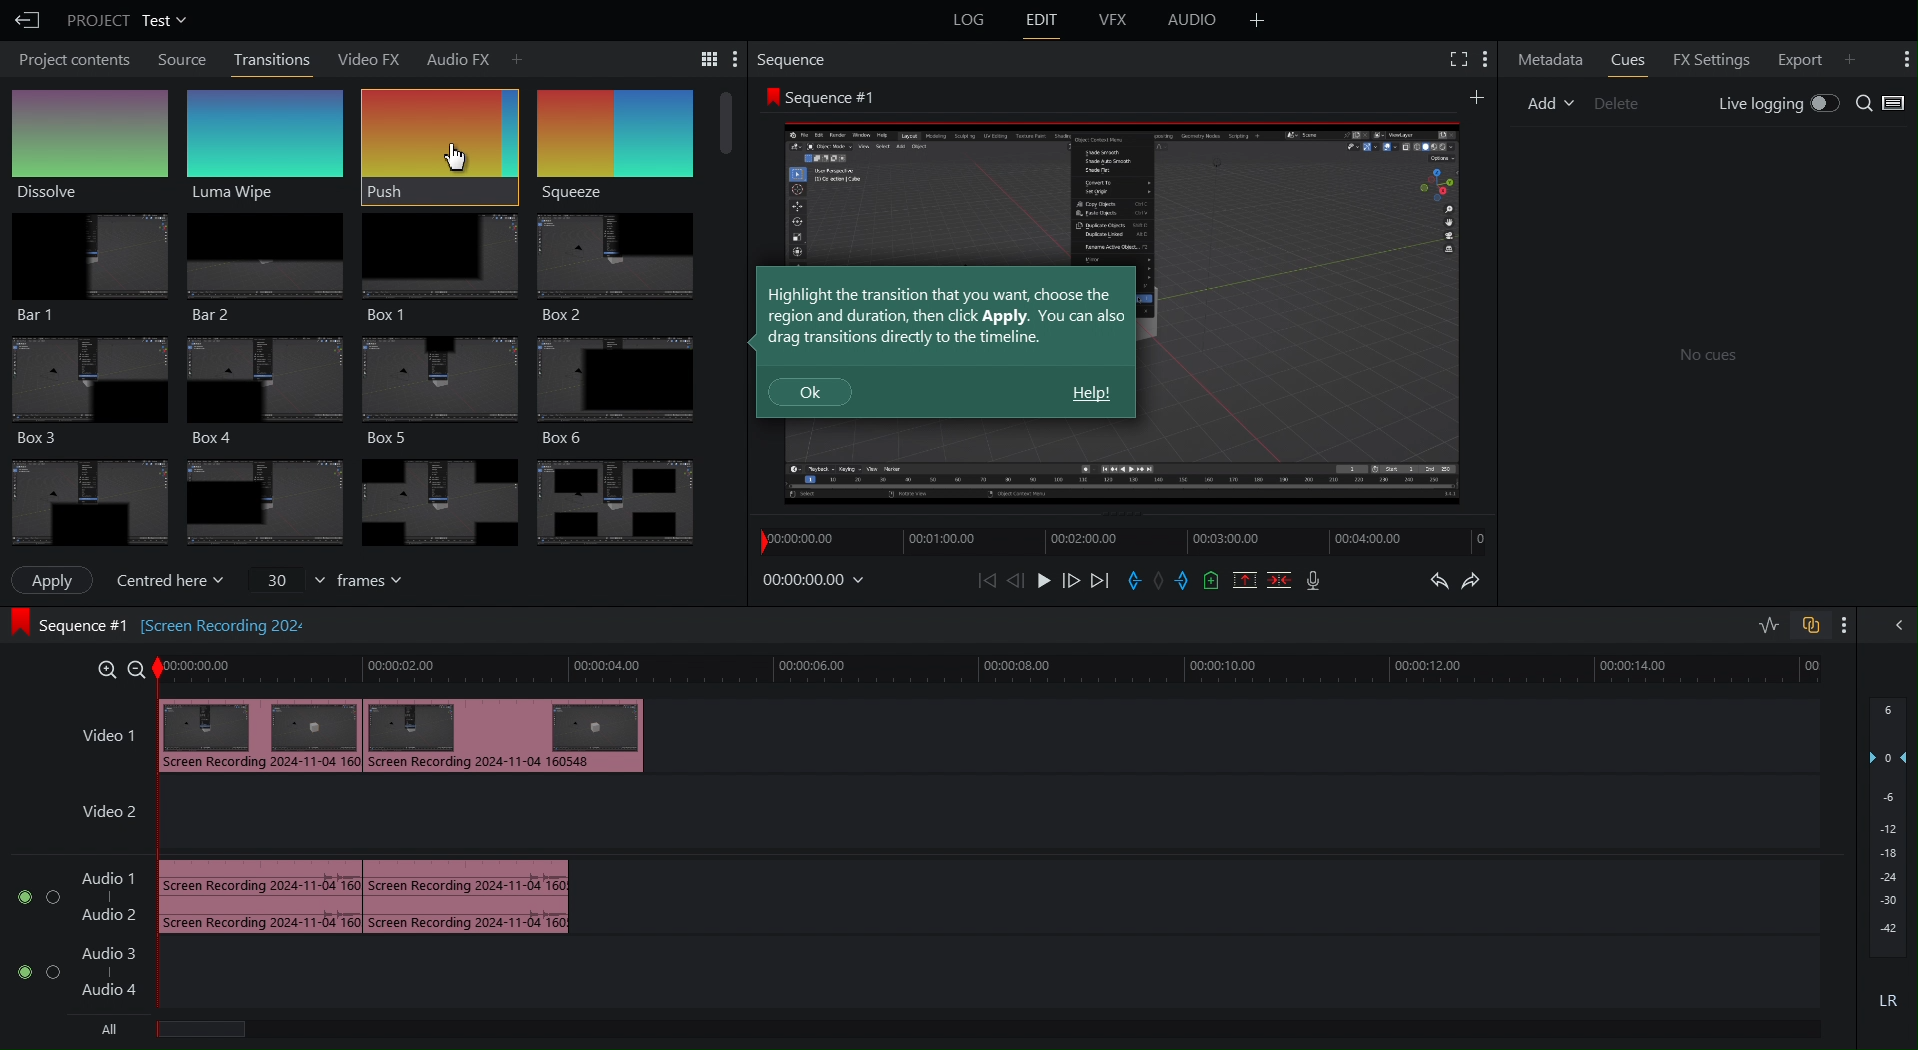 The width and height of the screenshot is (1918, 1050). I want to click on Timeline, so click(1000, 668).